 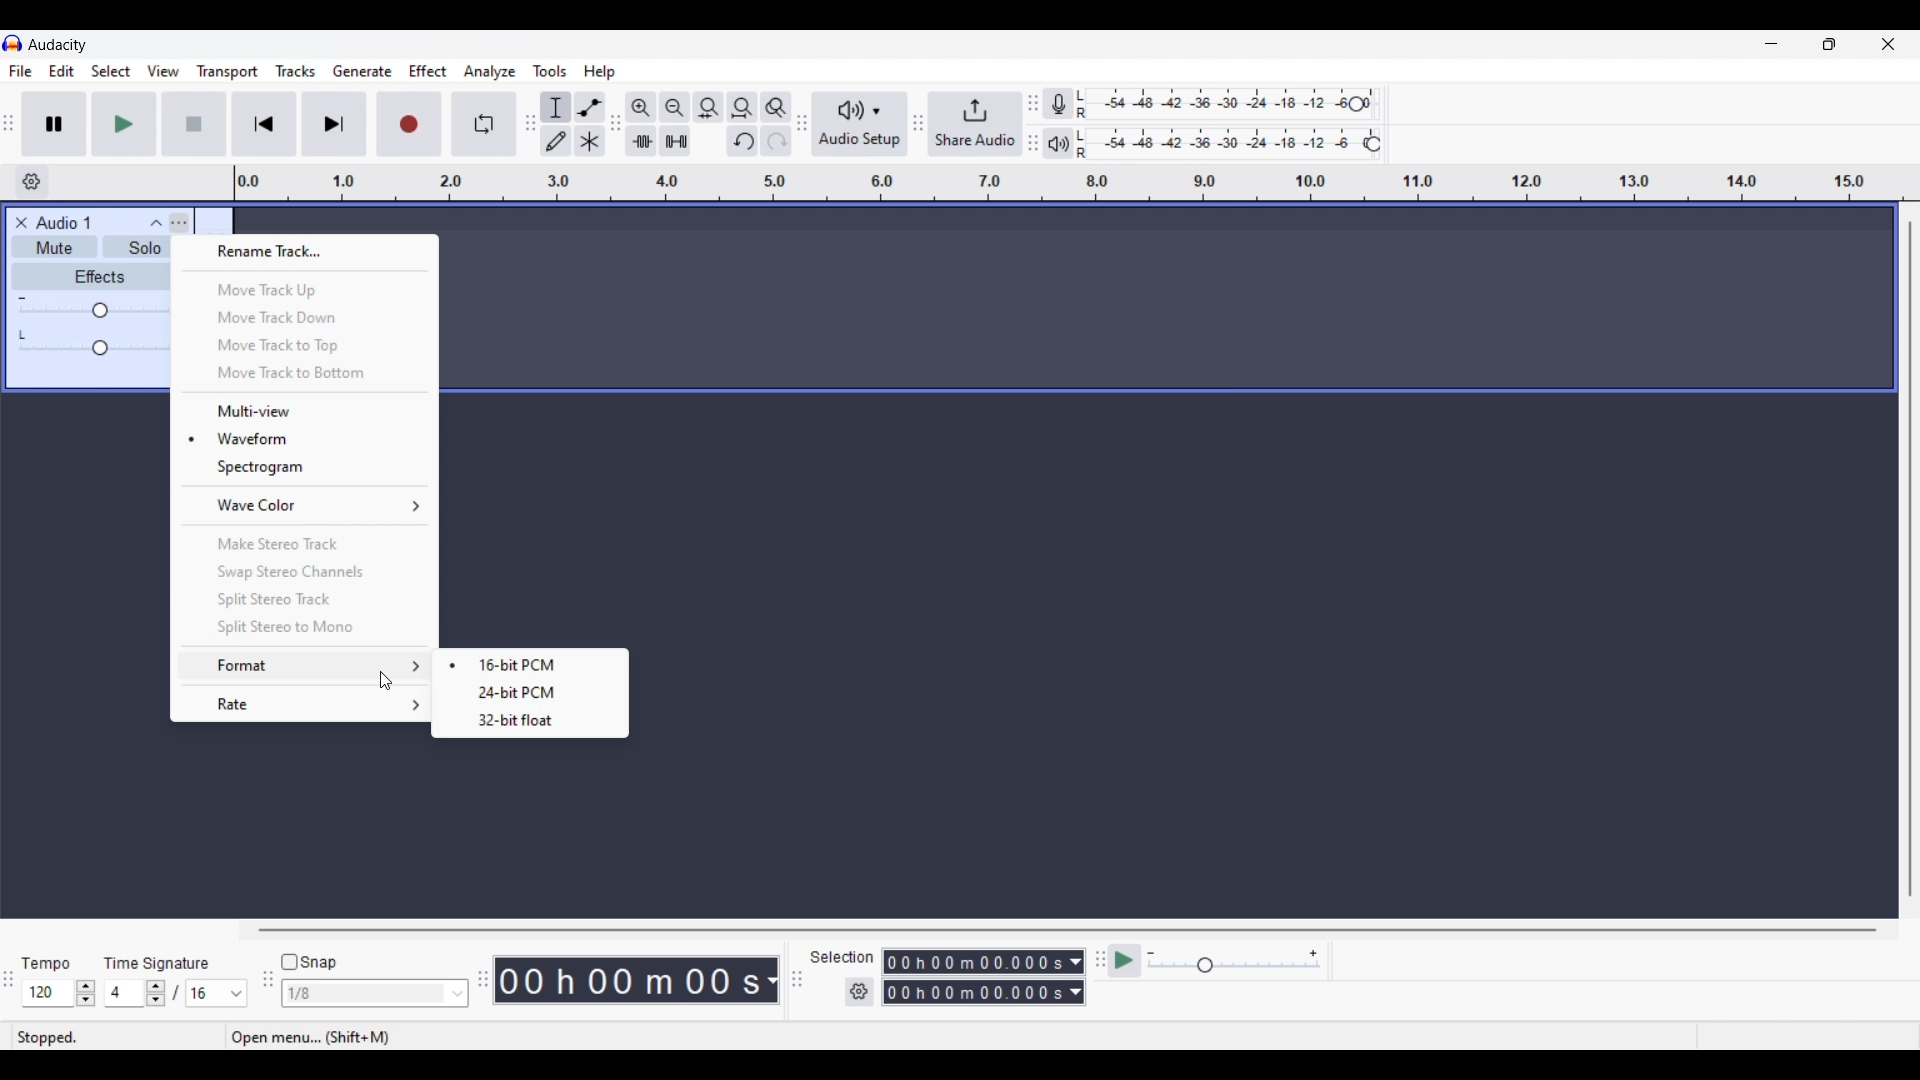 What do you see at coordinates (22, 296) in the screenshot?
I see `-` at bounding box center [22, 296].